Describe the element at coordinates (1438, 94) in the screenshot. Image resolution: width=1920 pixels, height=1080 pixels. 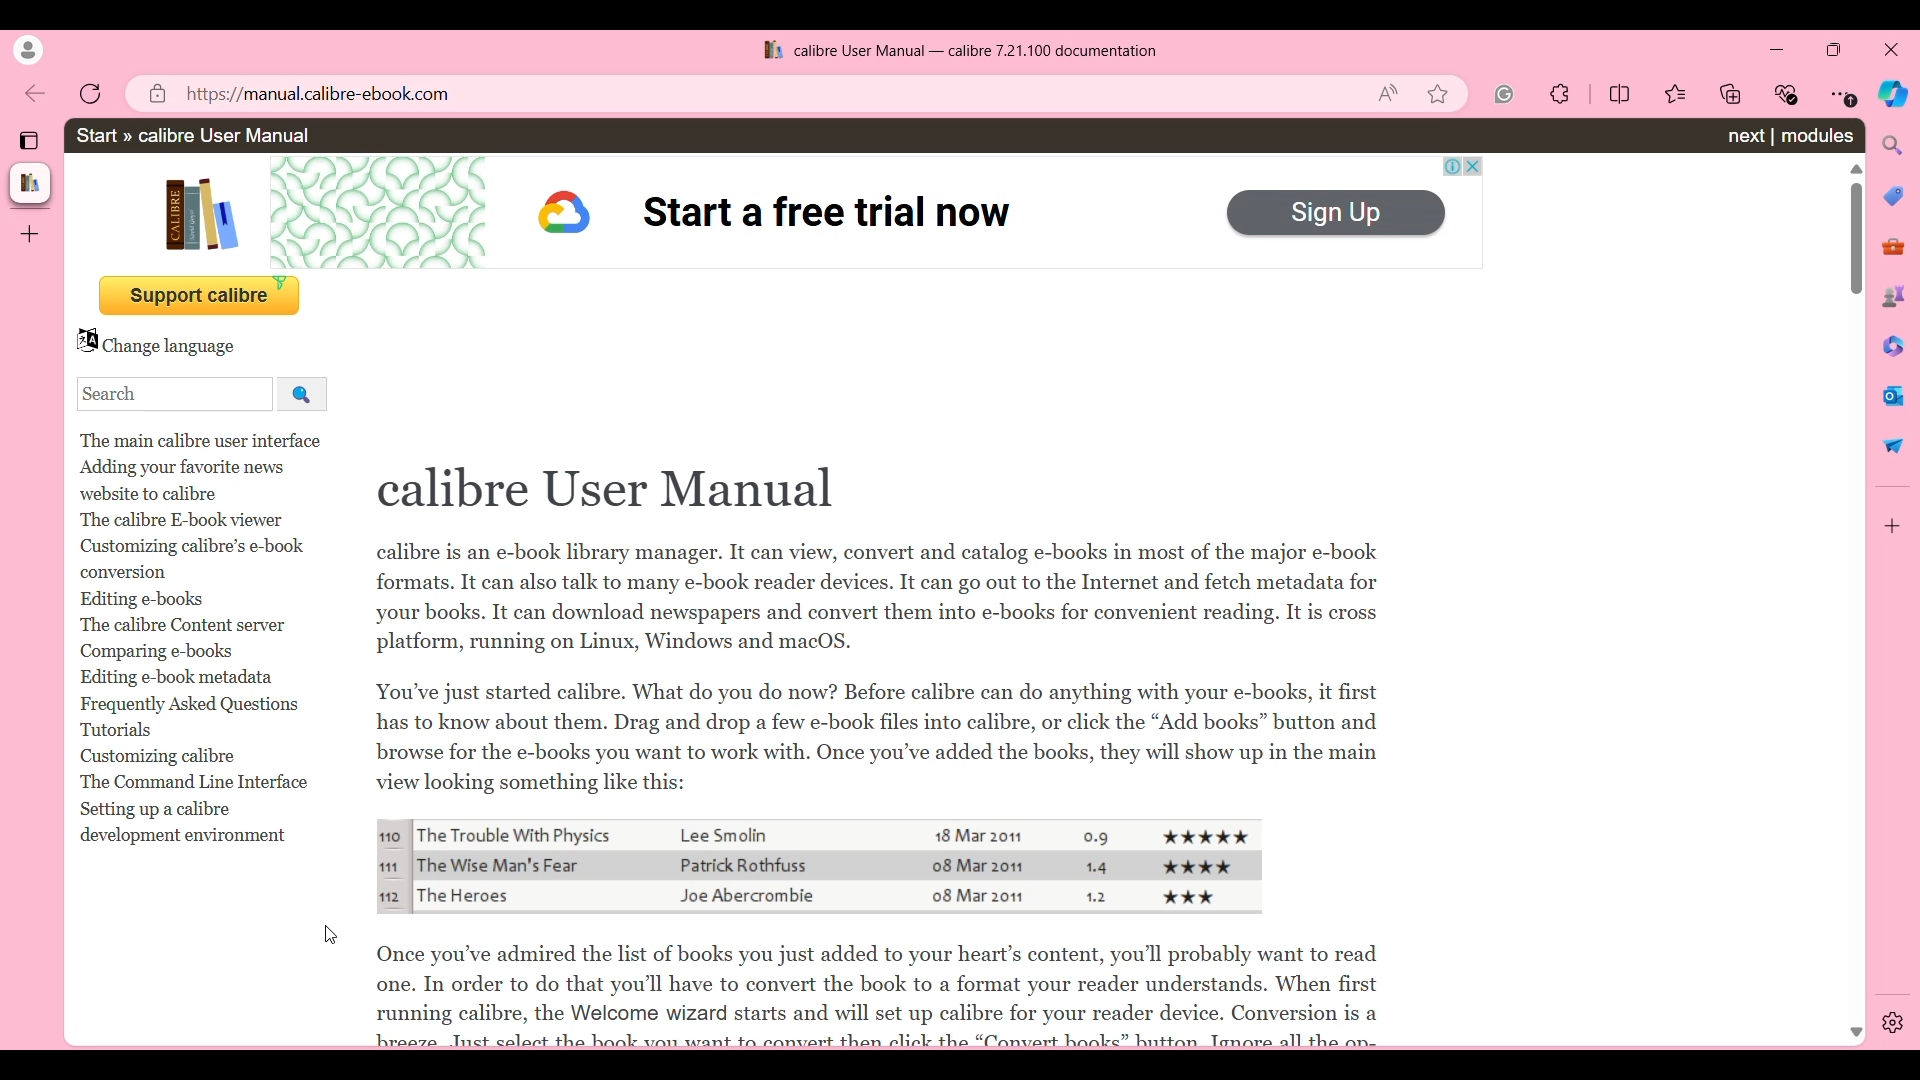
I see `Add current page to favorite` at that location.